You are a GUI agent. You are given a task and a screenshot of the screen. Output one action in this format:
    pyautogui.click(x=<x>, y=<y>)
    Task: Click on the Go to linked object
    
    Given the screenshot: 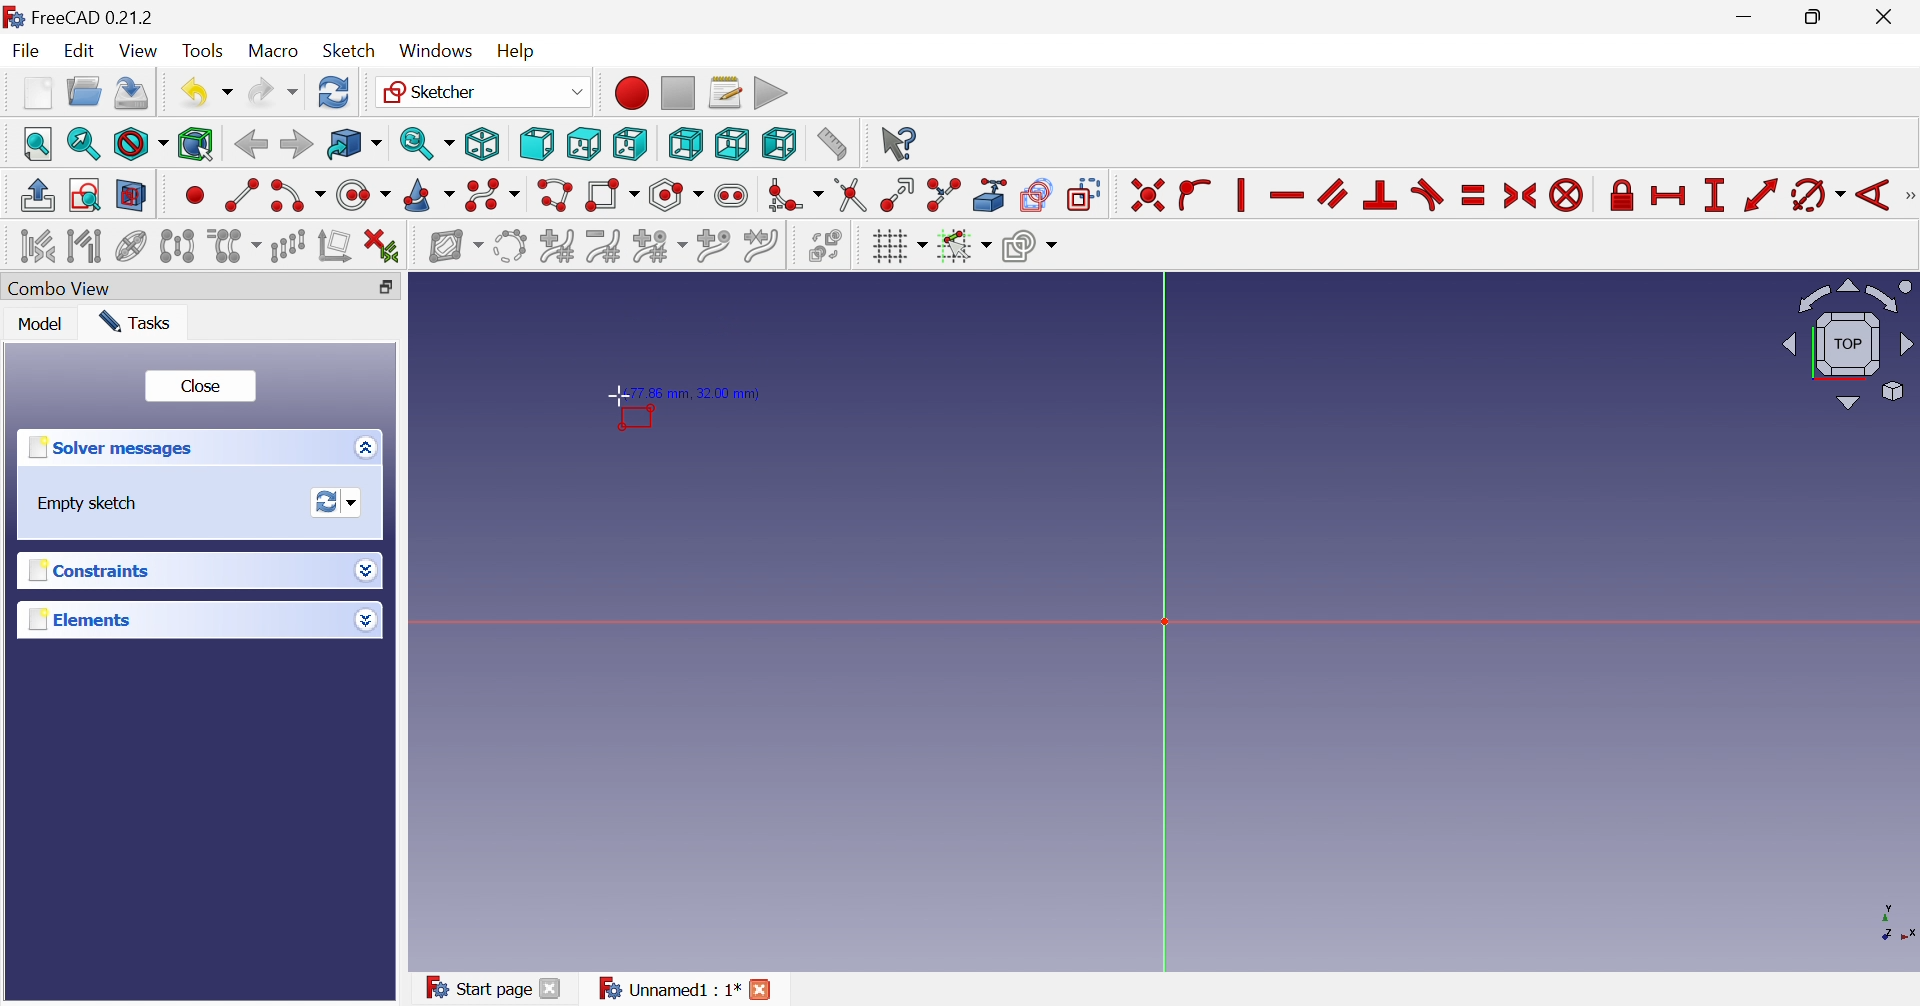 What is the action you would take?
    pyautogui.click(x=354, y=145)
    